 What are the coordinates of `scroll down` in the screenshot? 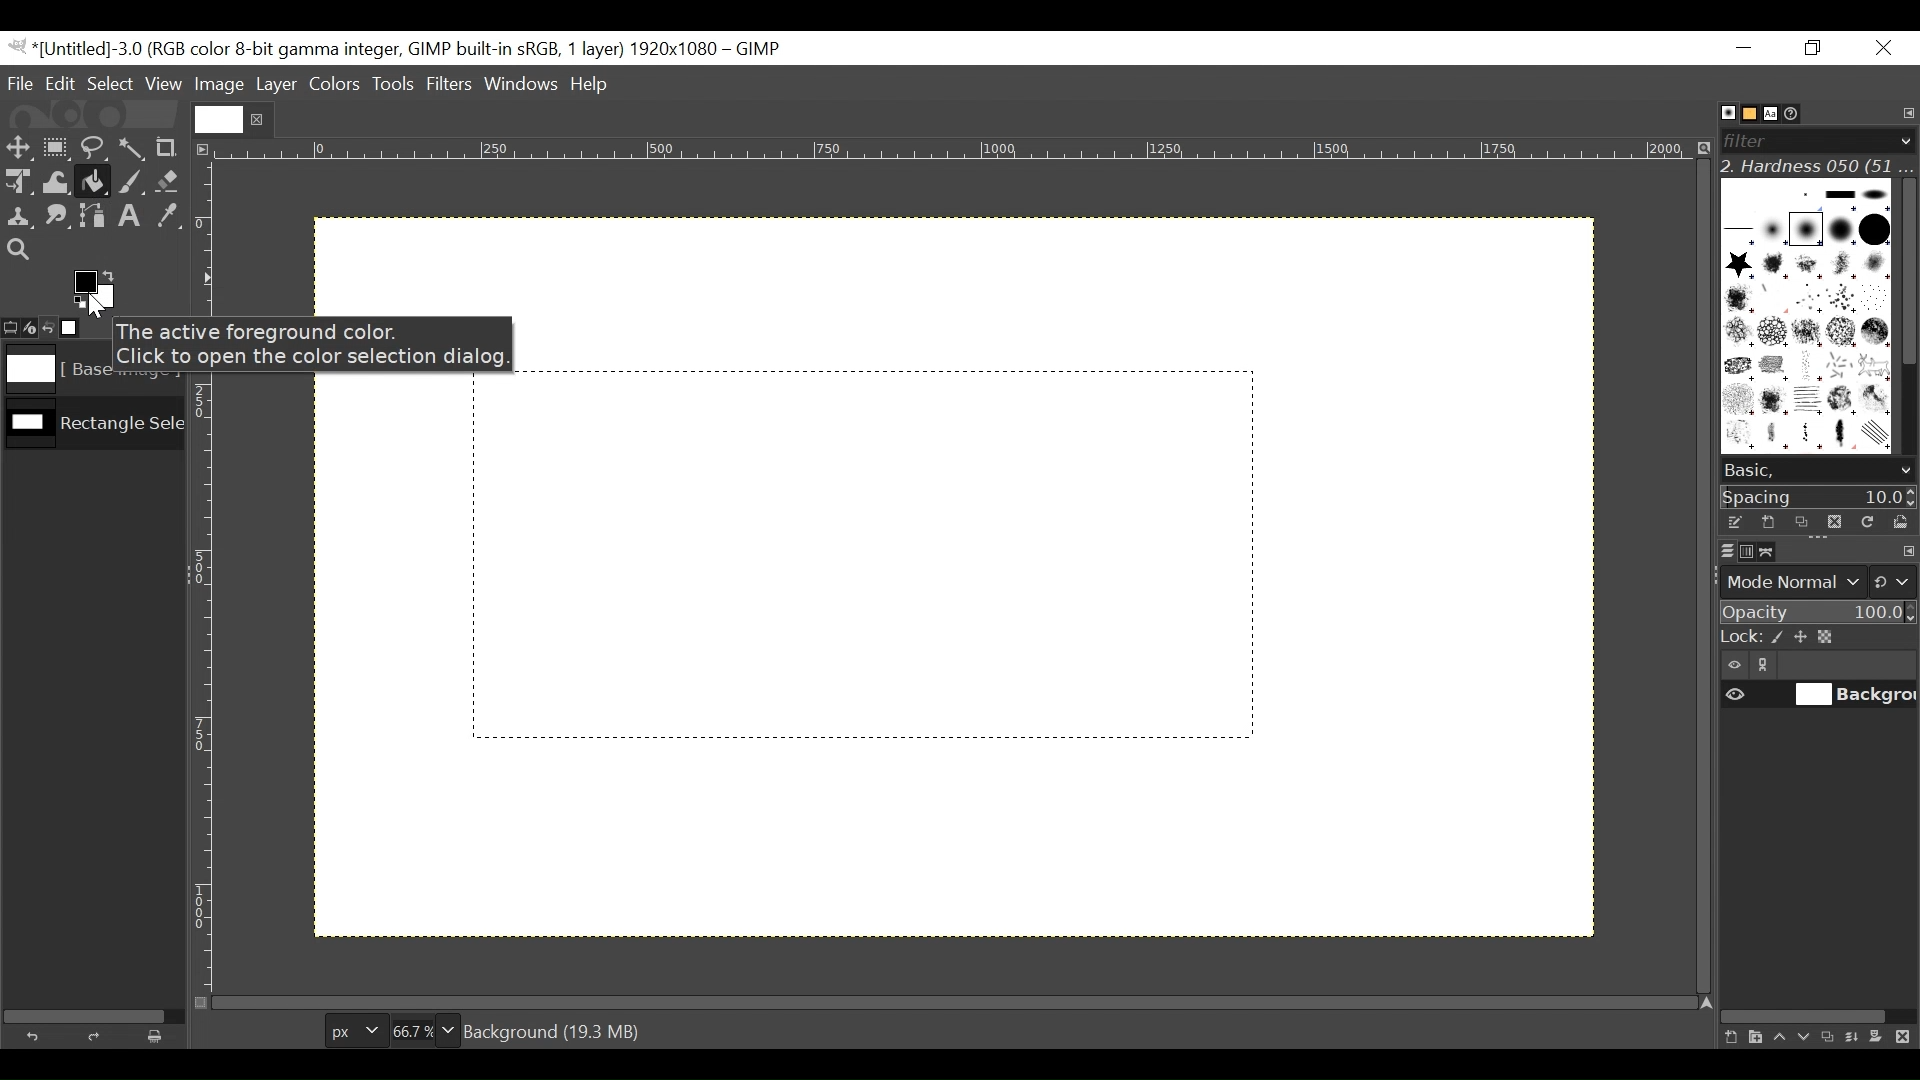 It's located at (1905, 471).